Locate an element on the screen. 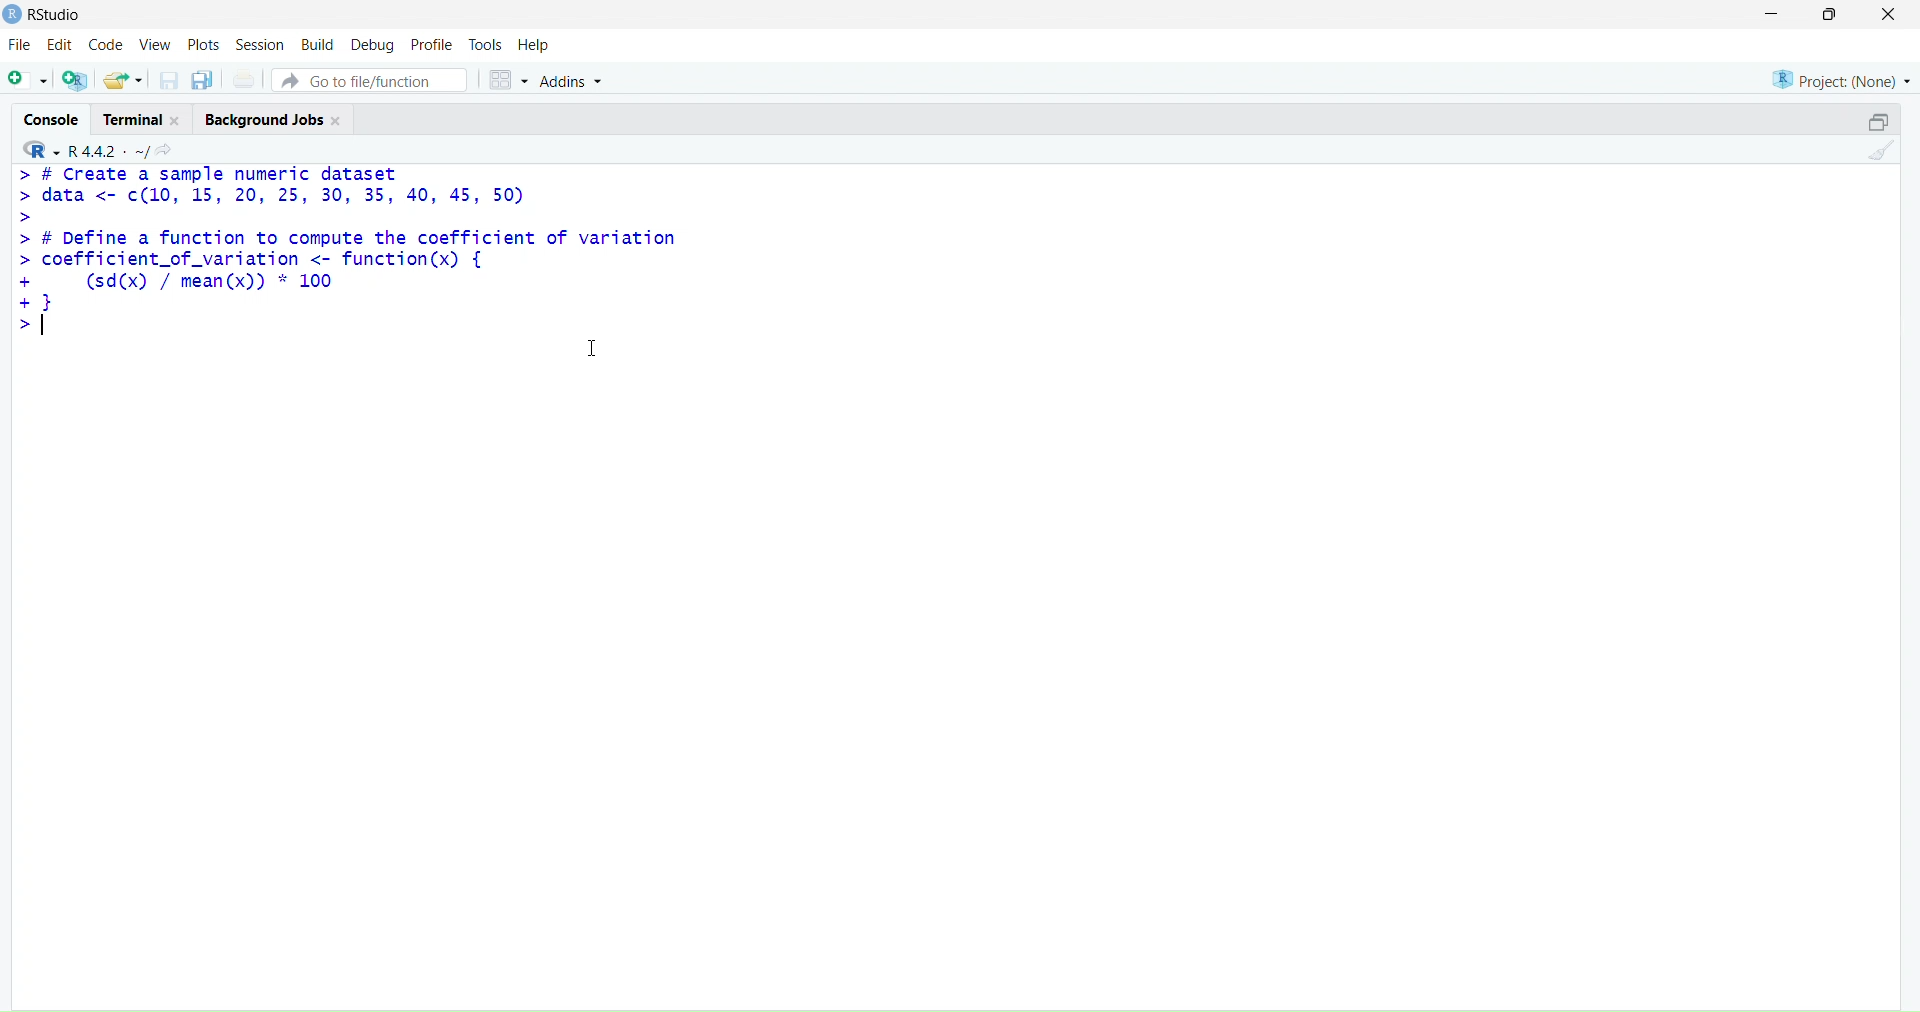  terminal is located at coordinates (134, 121).